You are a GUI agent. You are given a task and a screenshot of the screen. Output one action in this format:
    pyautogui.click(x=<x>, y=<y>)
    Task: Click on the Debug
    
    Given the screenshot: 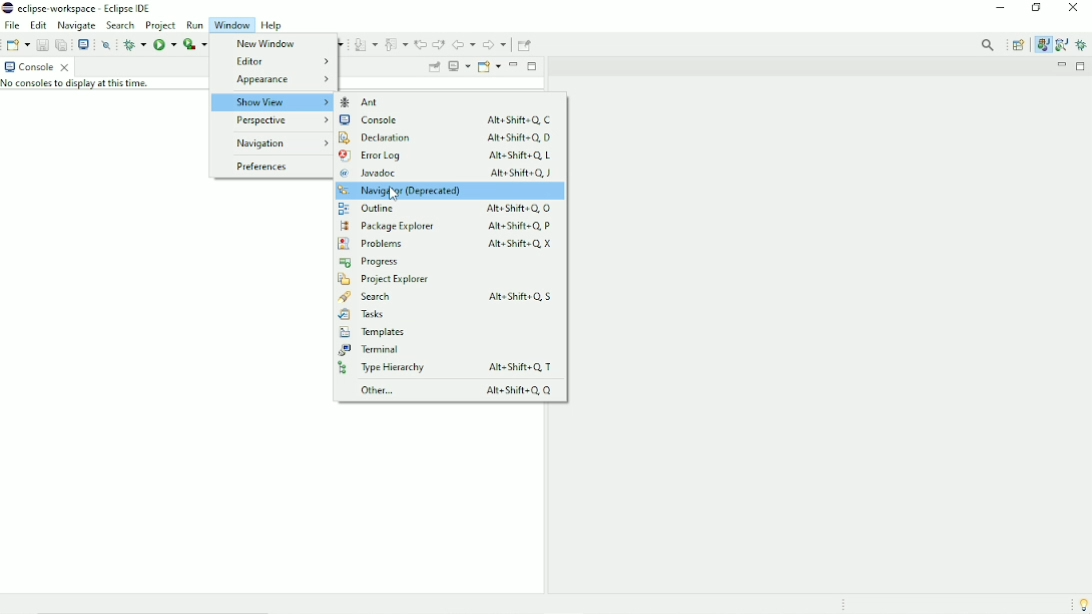 What is the action you would take?
    pyautogui.click(x=134, y=44)
    